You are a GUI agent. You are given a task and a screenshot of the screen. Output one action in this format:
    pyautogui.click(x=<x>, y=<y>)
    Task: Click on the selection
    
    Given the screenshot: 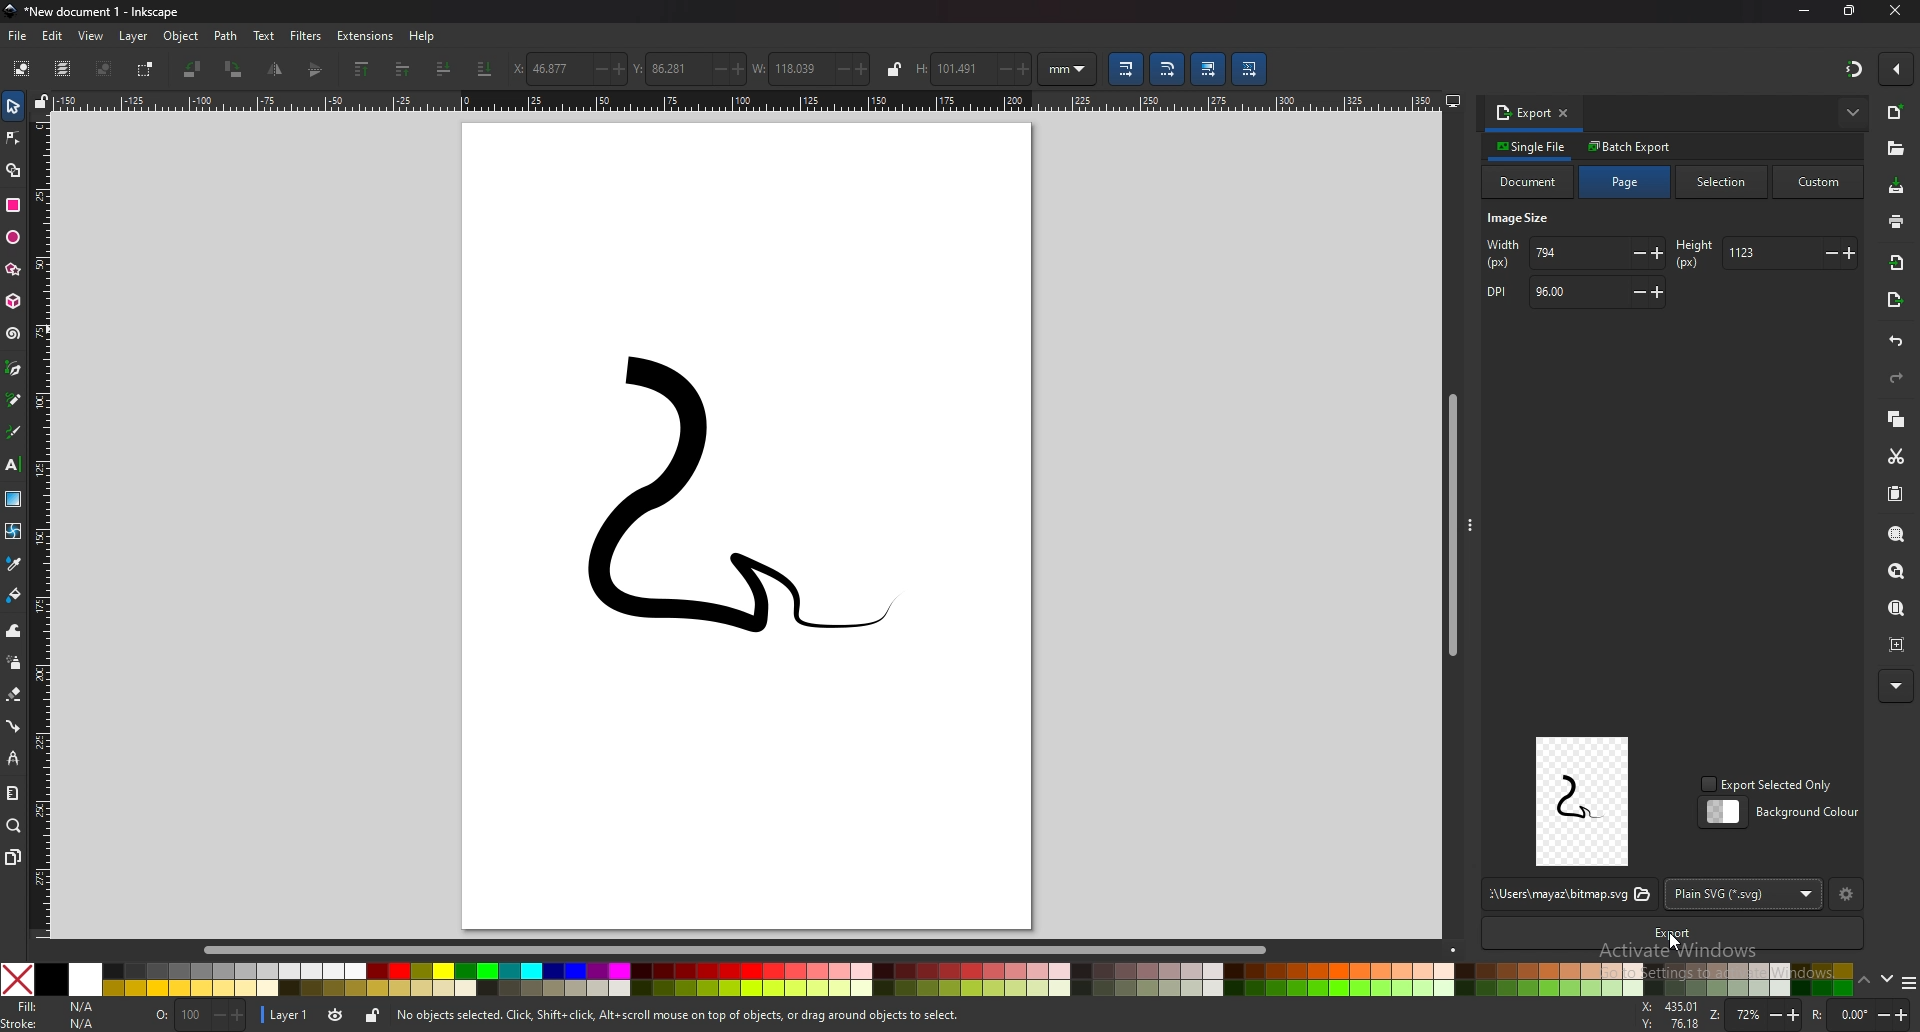 What is the action you would take?
    pyautogui.click(x=1725, y=181)
    